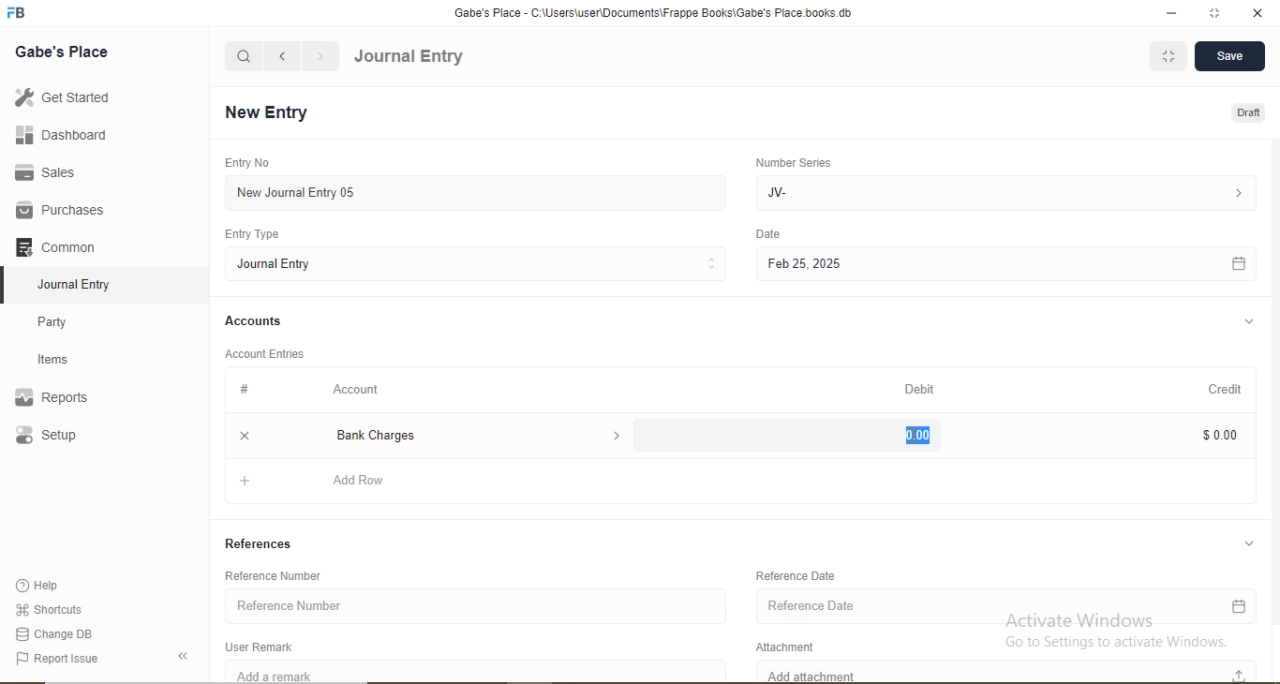 Image resolution: width=1280 pixels, height=684 pixels. Describe the element at coordinates (46, 586) in the screenshot. I see `Help` at that location.